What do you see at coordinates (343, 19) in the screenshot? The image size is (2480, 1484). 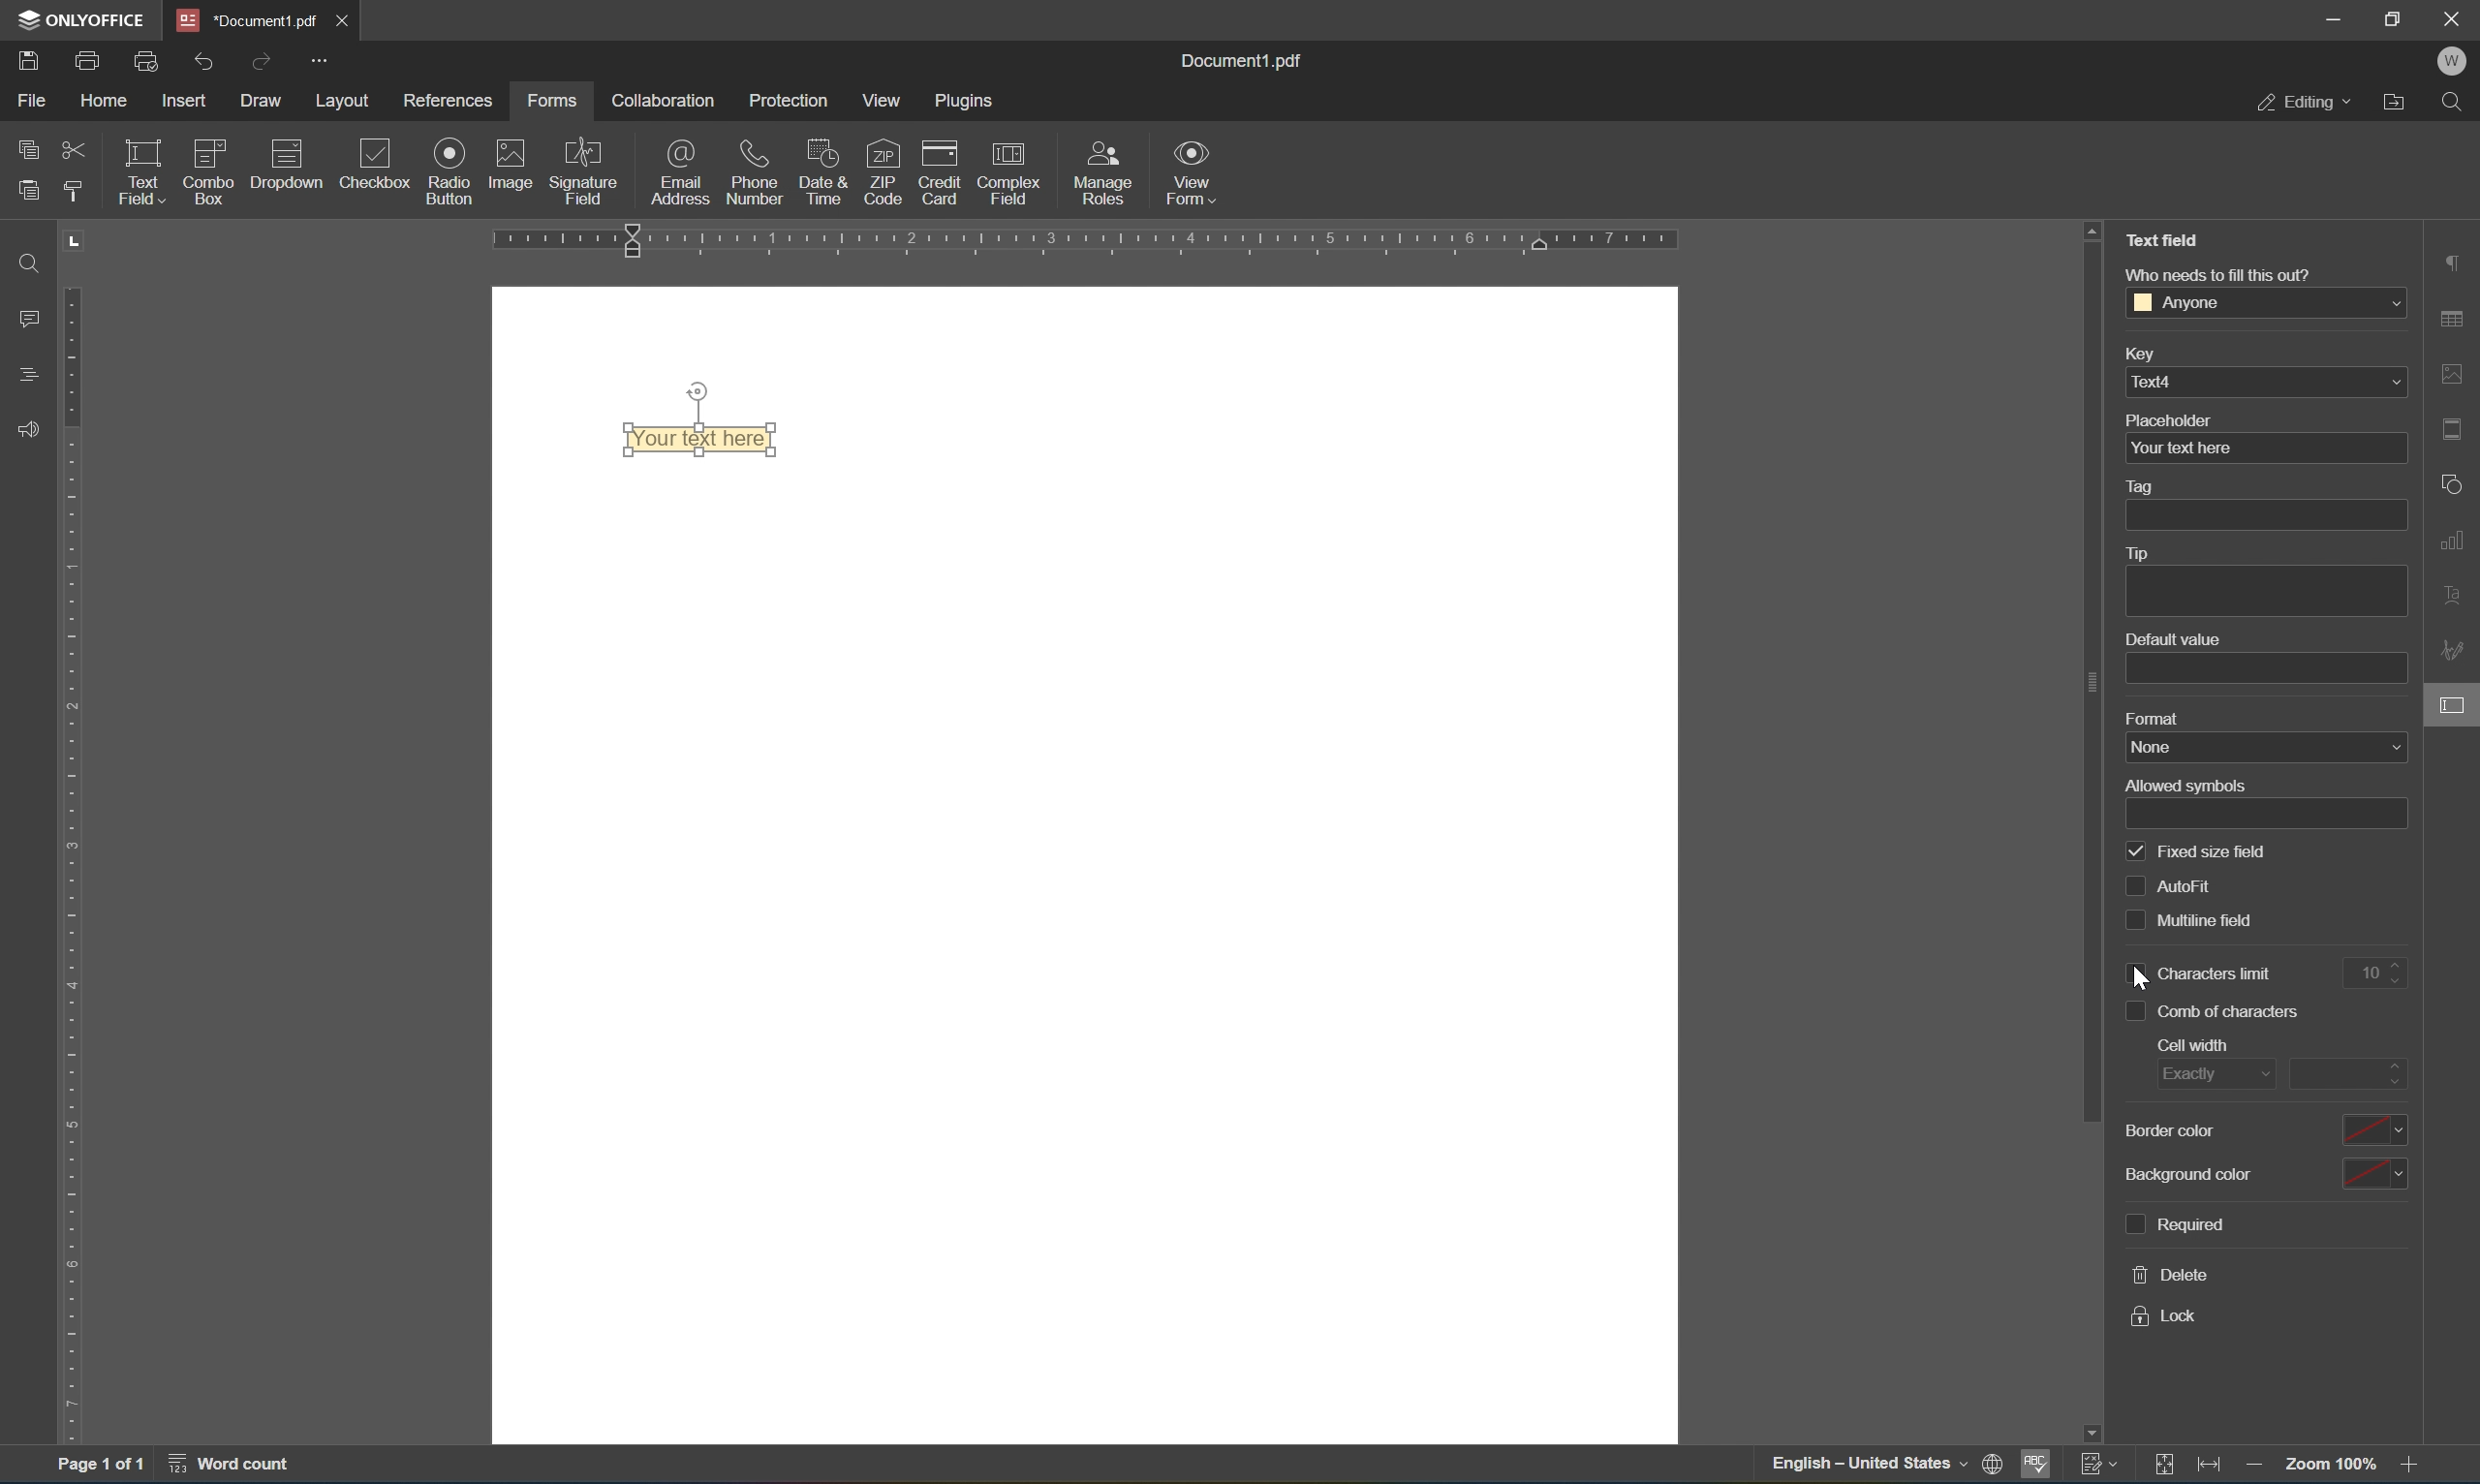 I see `Close` at bounding box center [343, 19].